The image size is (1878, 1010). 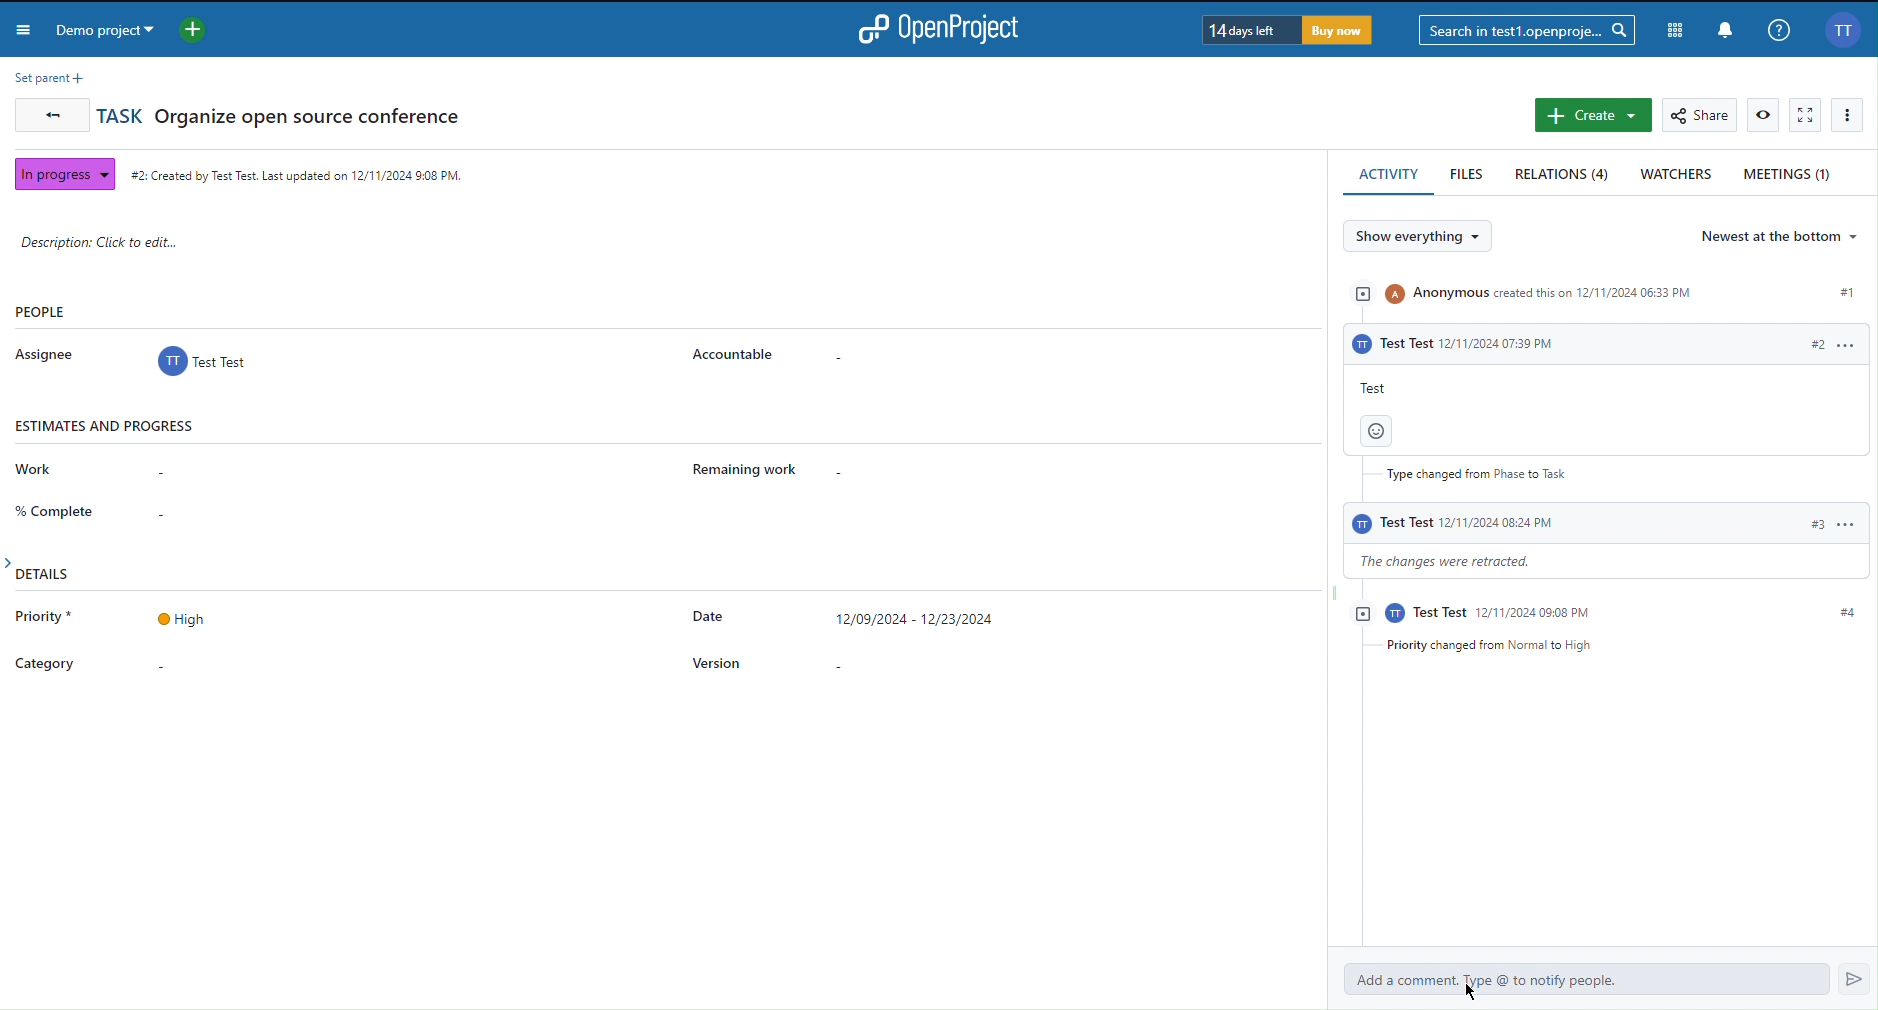 I want to click on Trial Timer, so click(x=1284, y=30).